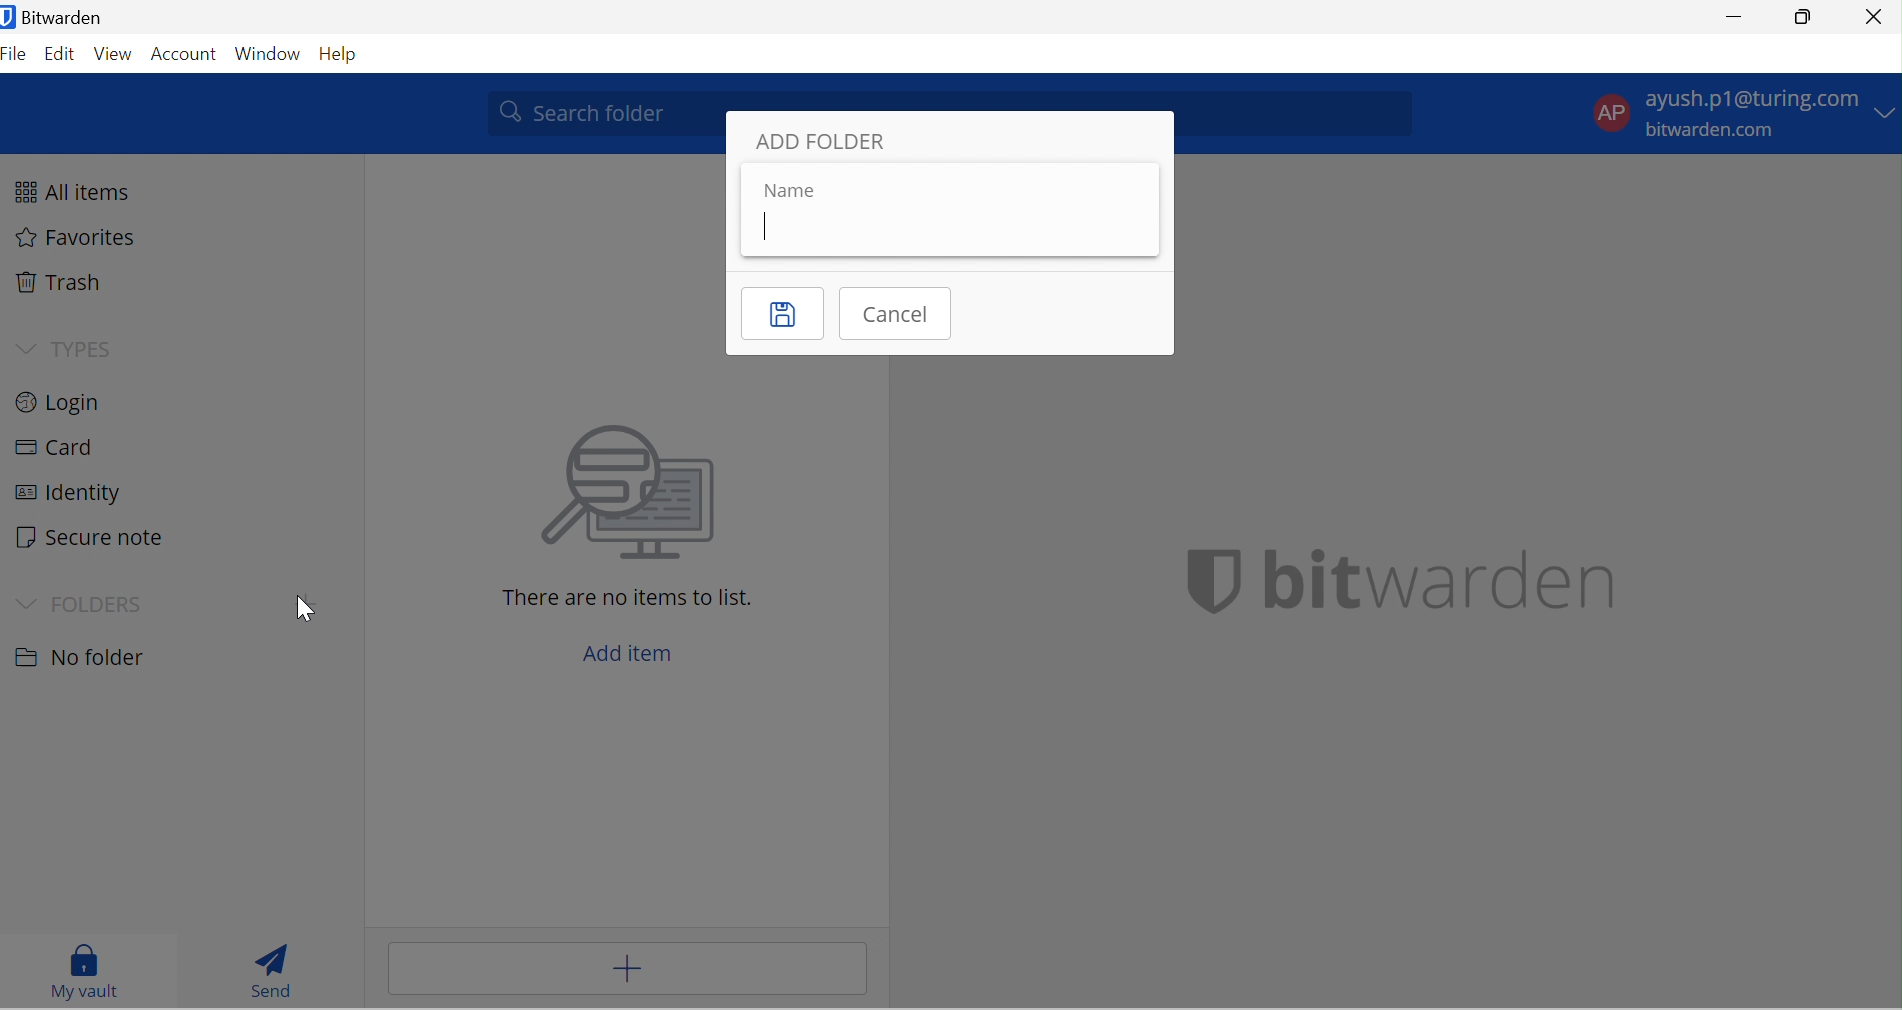 Image resolution: width=1902 pixels, height=1010 pixels. What do you see at coordinates (24, 602) in the screenshot?
I see `Drop Down` at bounding box center [24, 602].